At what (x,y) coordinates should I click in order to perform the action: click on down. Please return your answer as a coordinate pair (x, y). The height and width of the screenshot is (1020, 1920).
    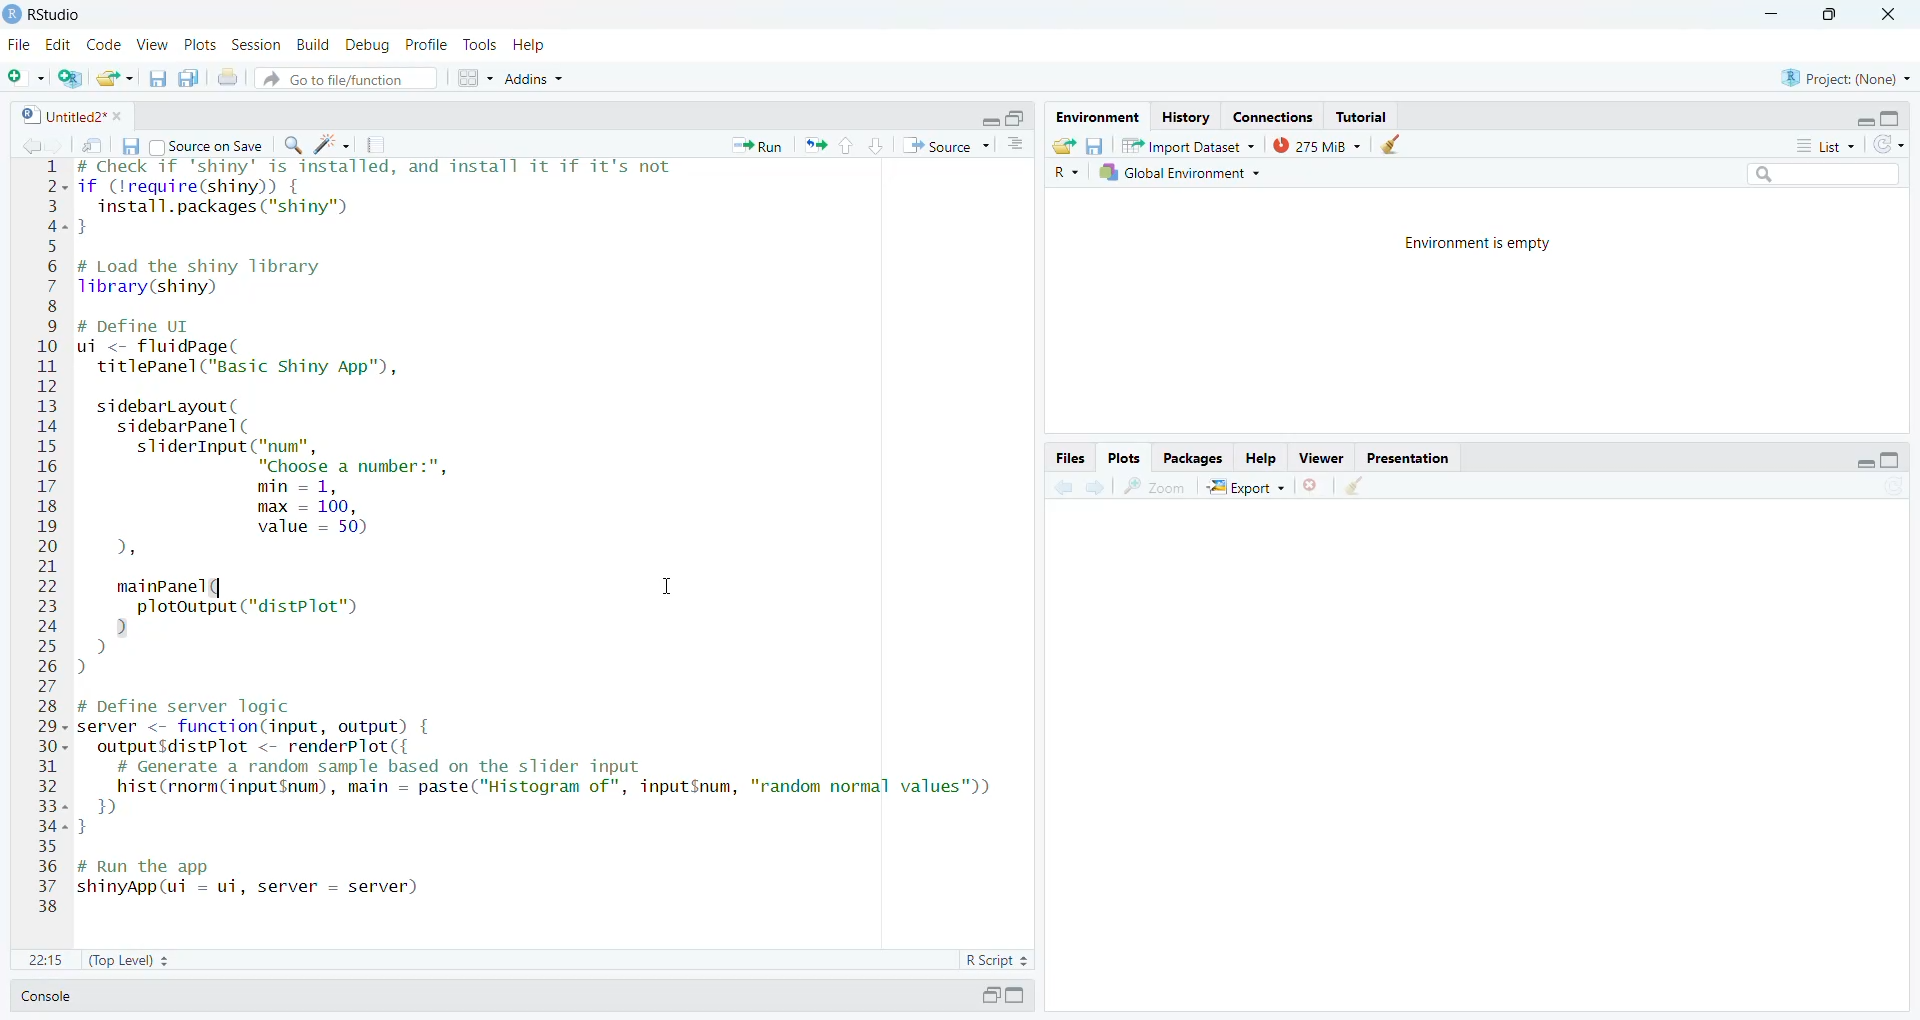
    Looking at the image, I should click on (877, 146).